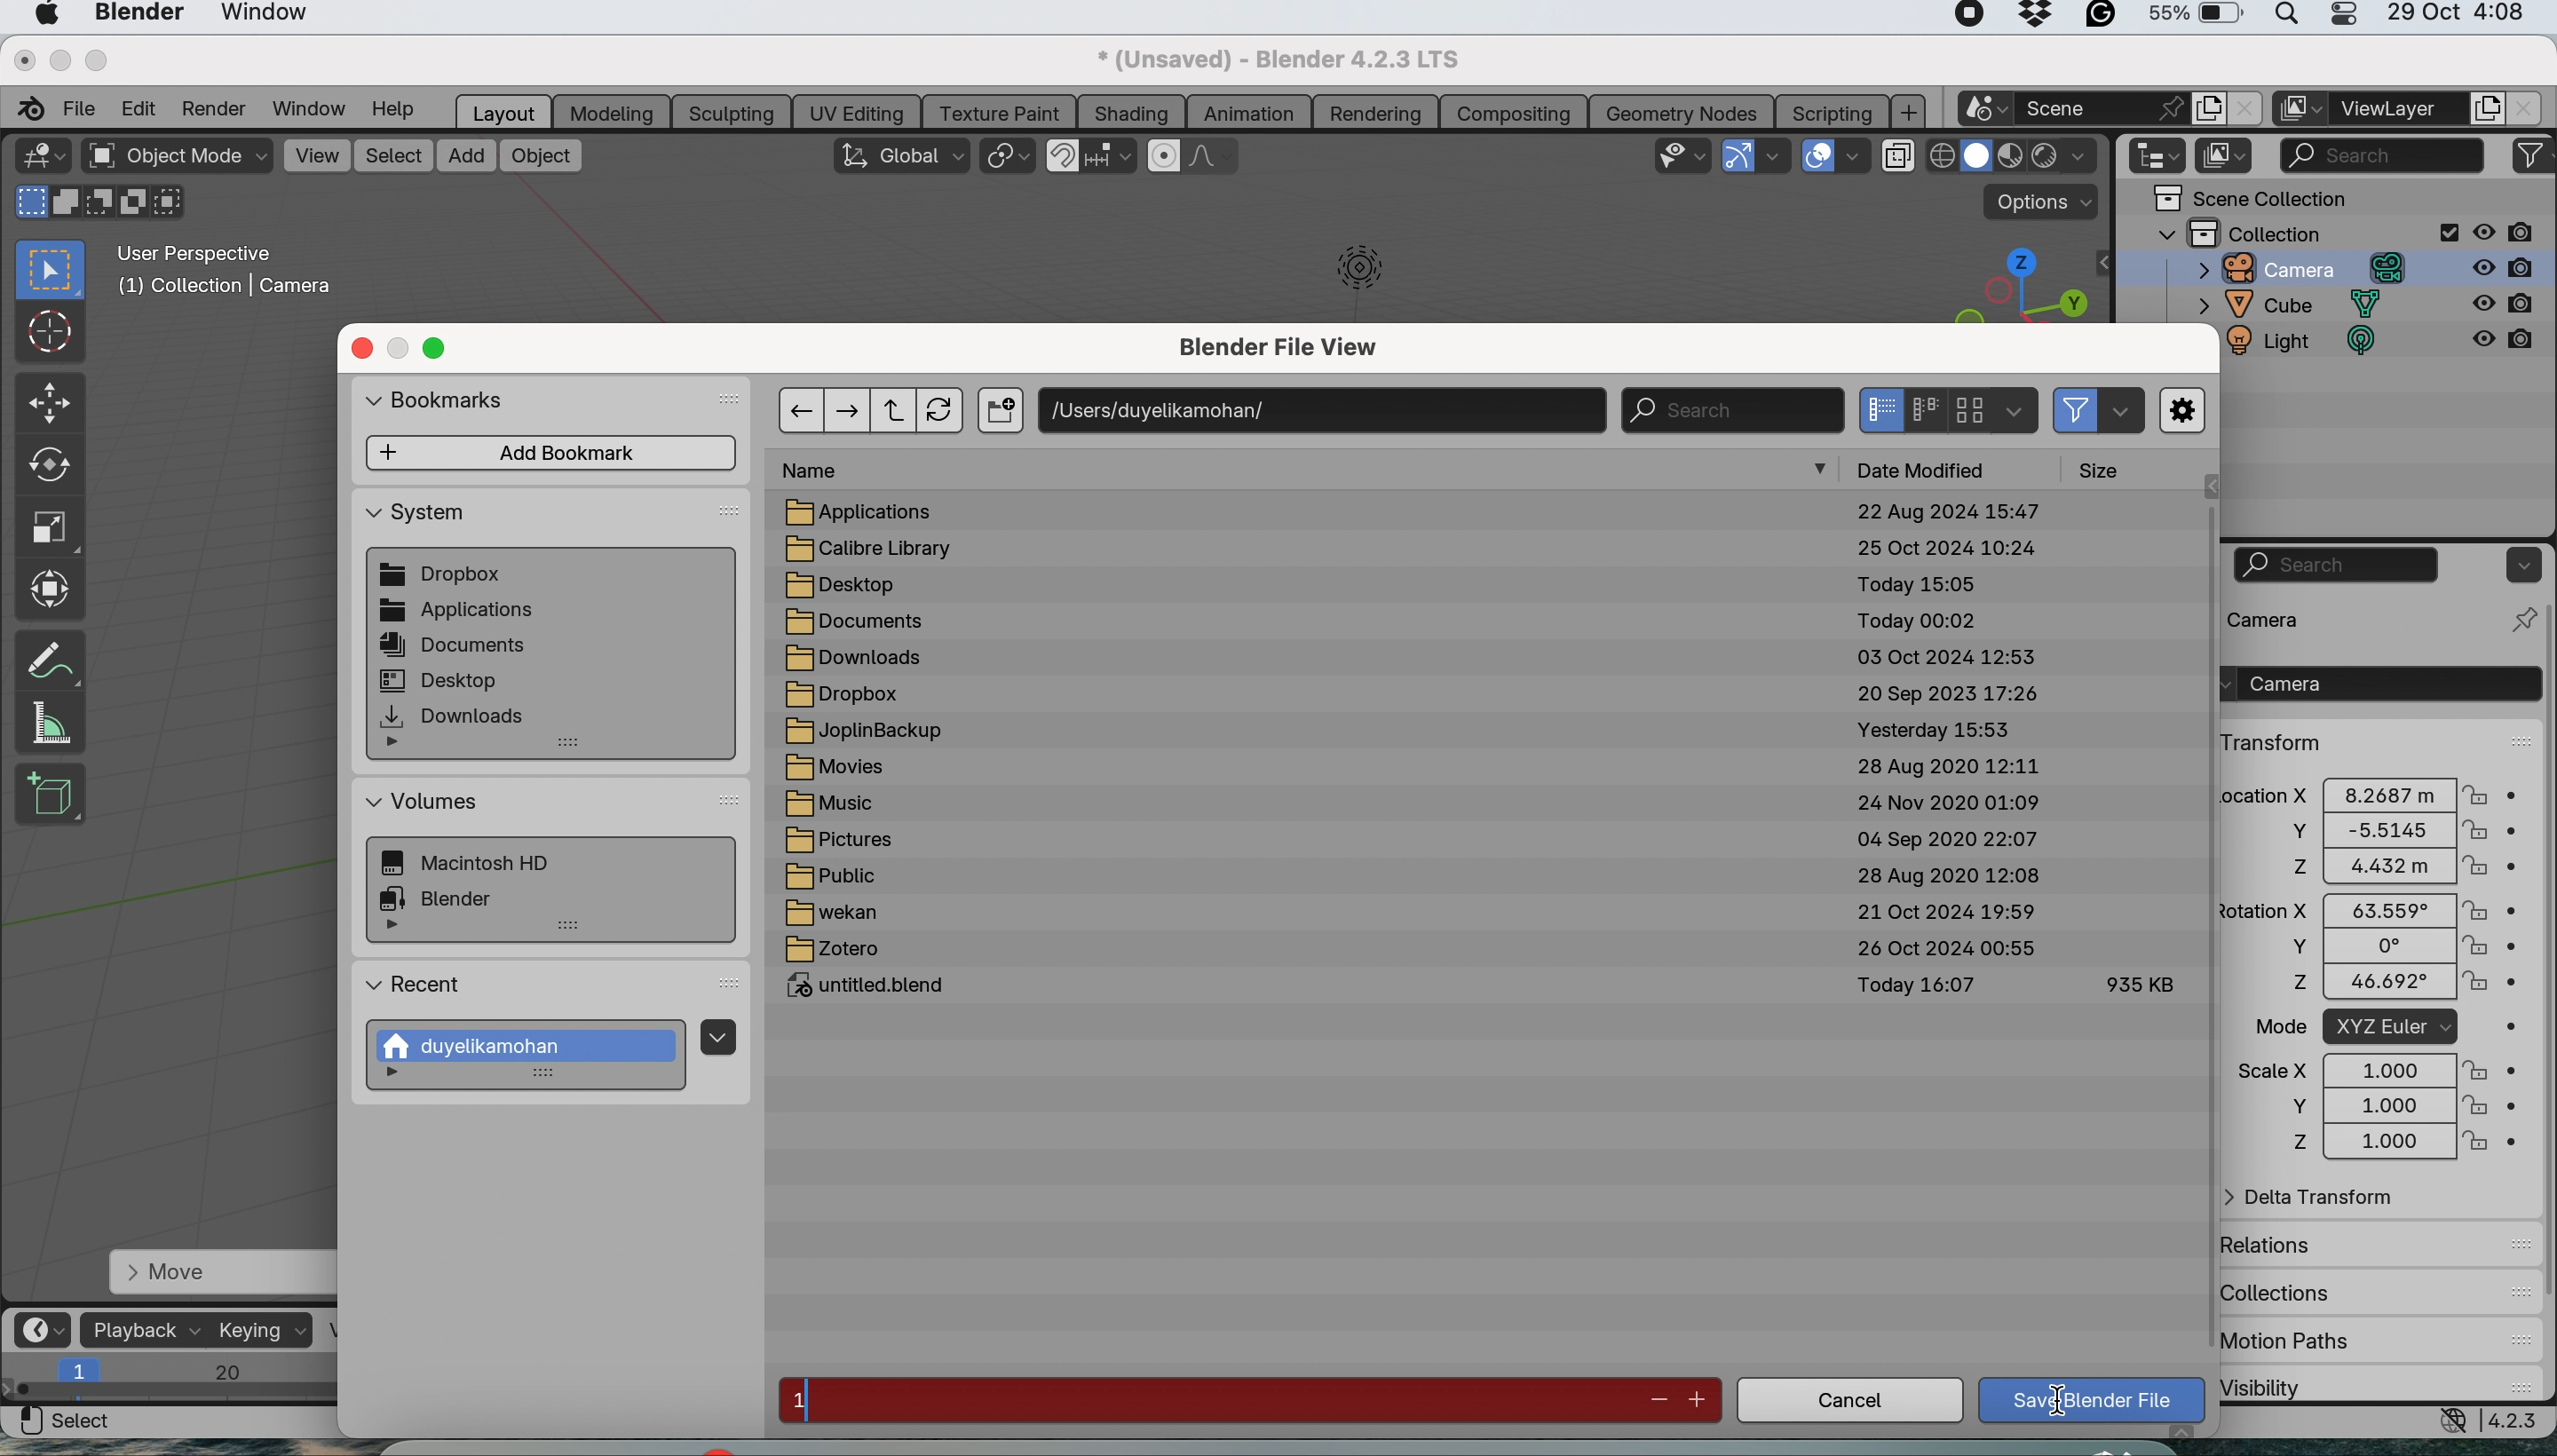 Image resolution: width=2557 pixels, height=1456 pixels. What do you see at coordinates (1730, 409) in the screenshot?
I see `search` at bounding box center [1730, 409].